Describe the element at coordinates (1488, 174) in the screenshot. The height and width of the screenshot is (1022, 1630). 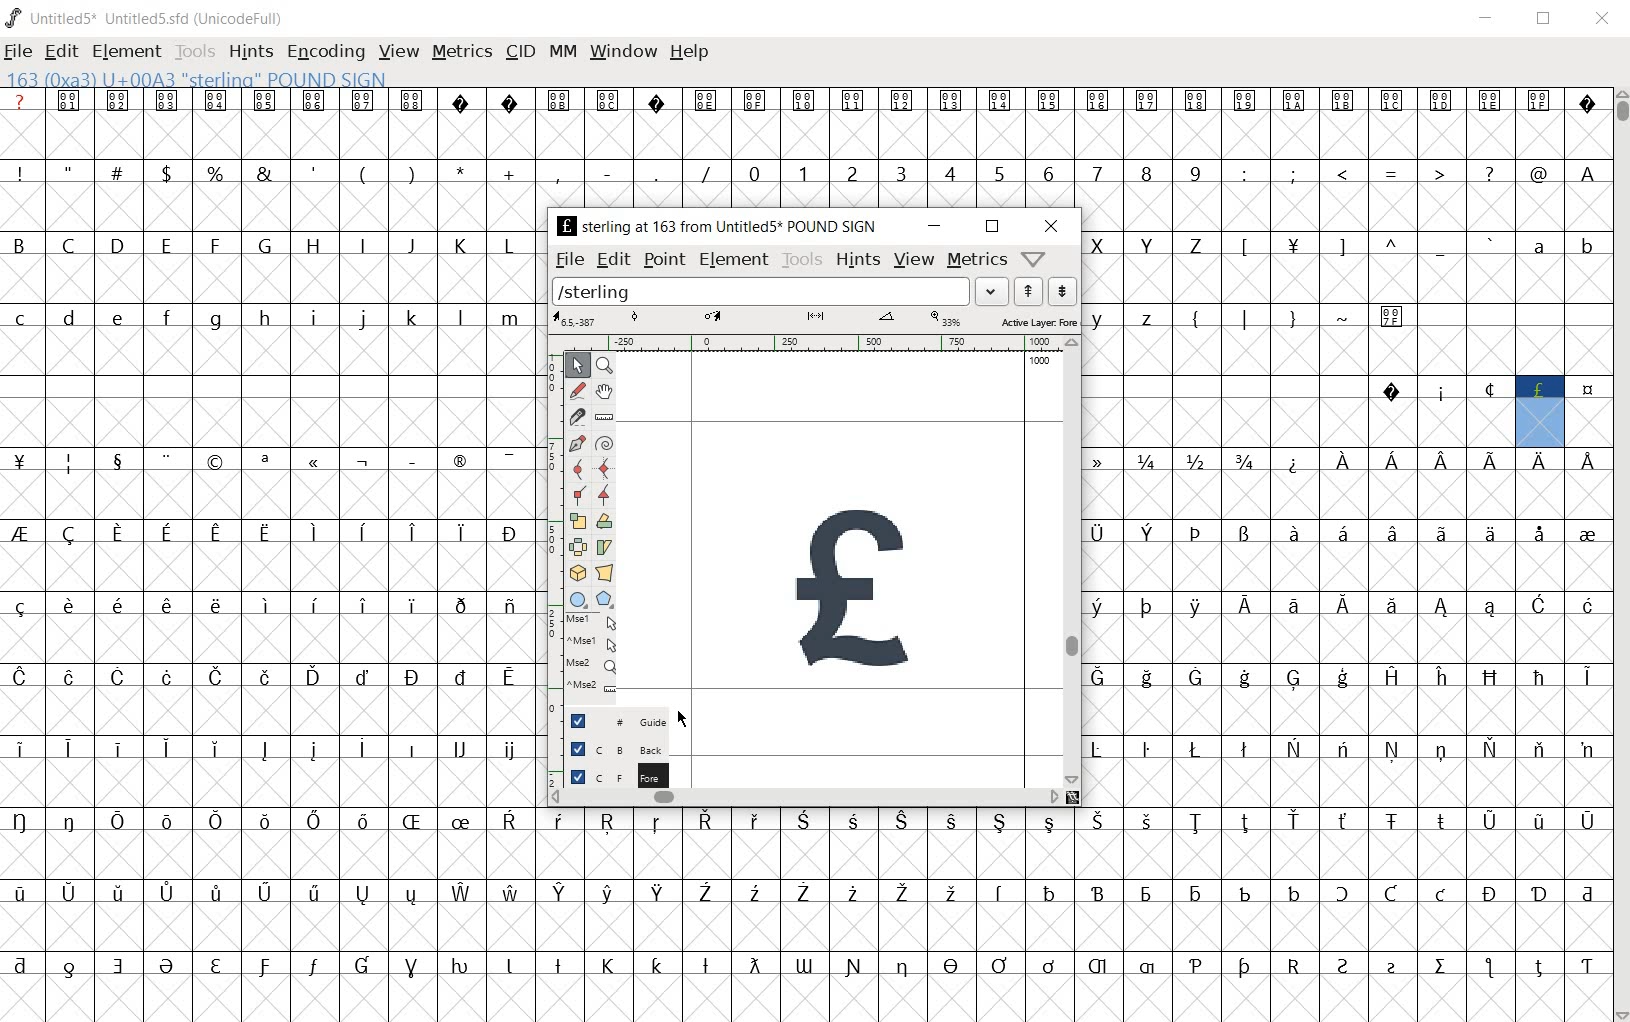
I see `?` at that location.